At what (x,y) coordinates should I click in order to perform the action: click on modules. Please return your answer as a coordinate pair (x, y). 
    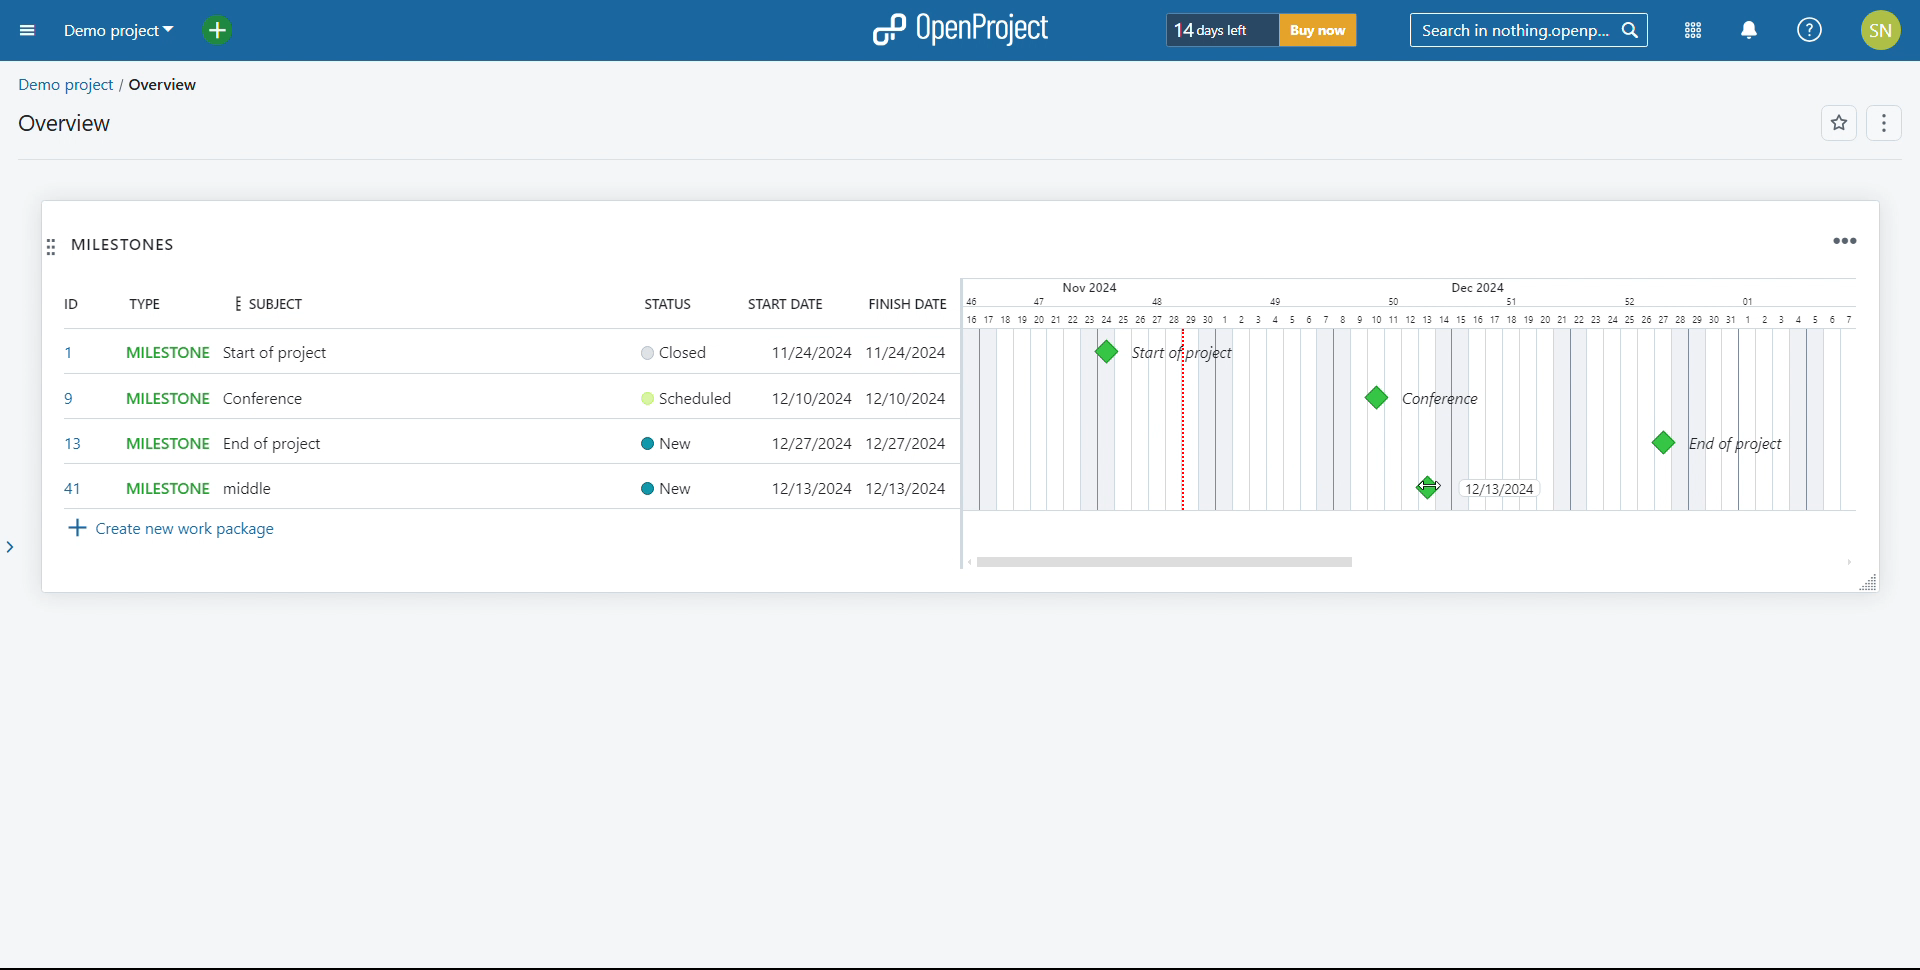
    Looking at the image, I should click on (1694, 31).